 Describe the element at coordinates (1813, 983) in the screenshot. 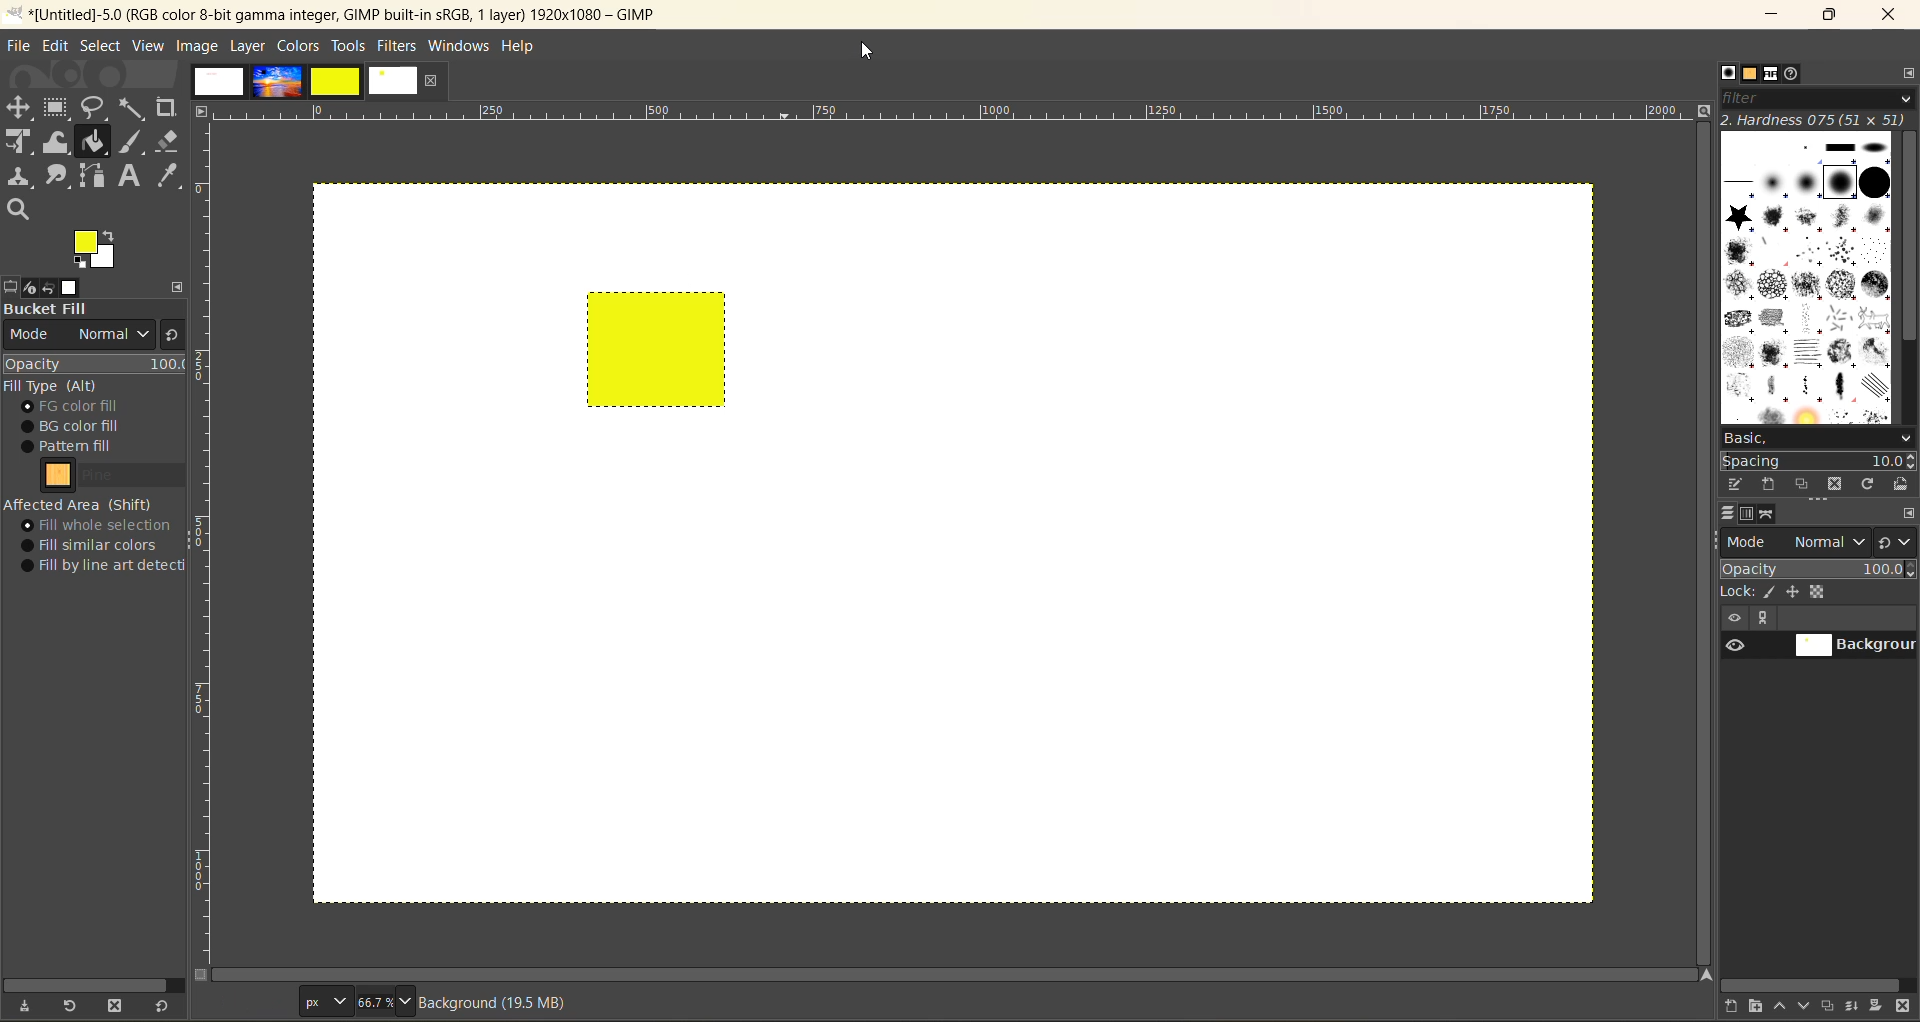

I see `horizontal scroll bar` at that location.